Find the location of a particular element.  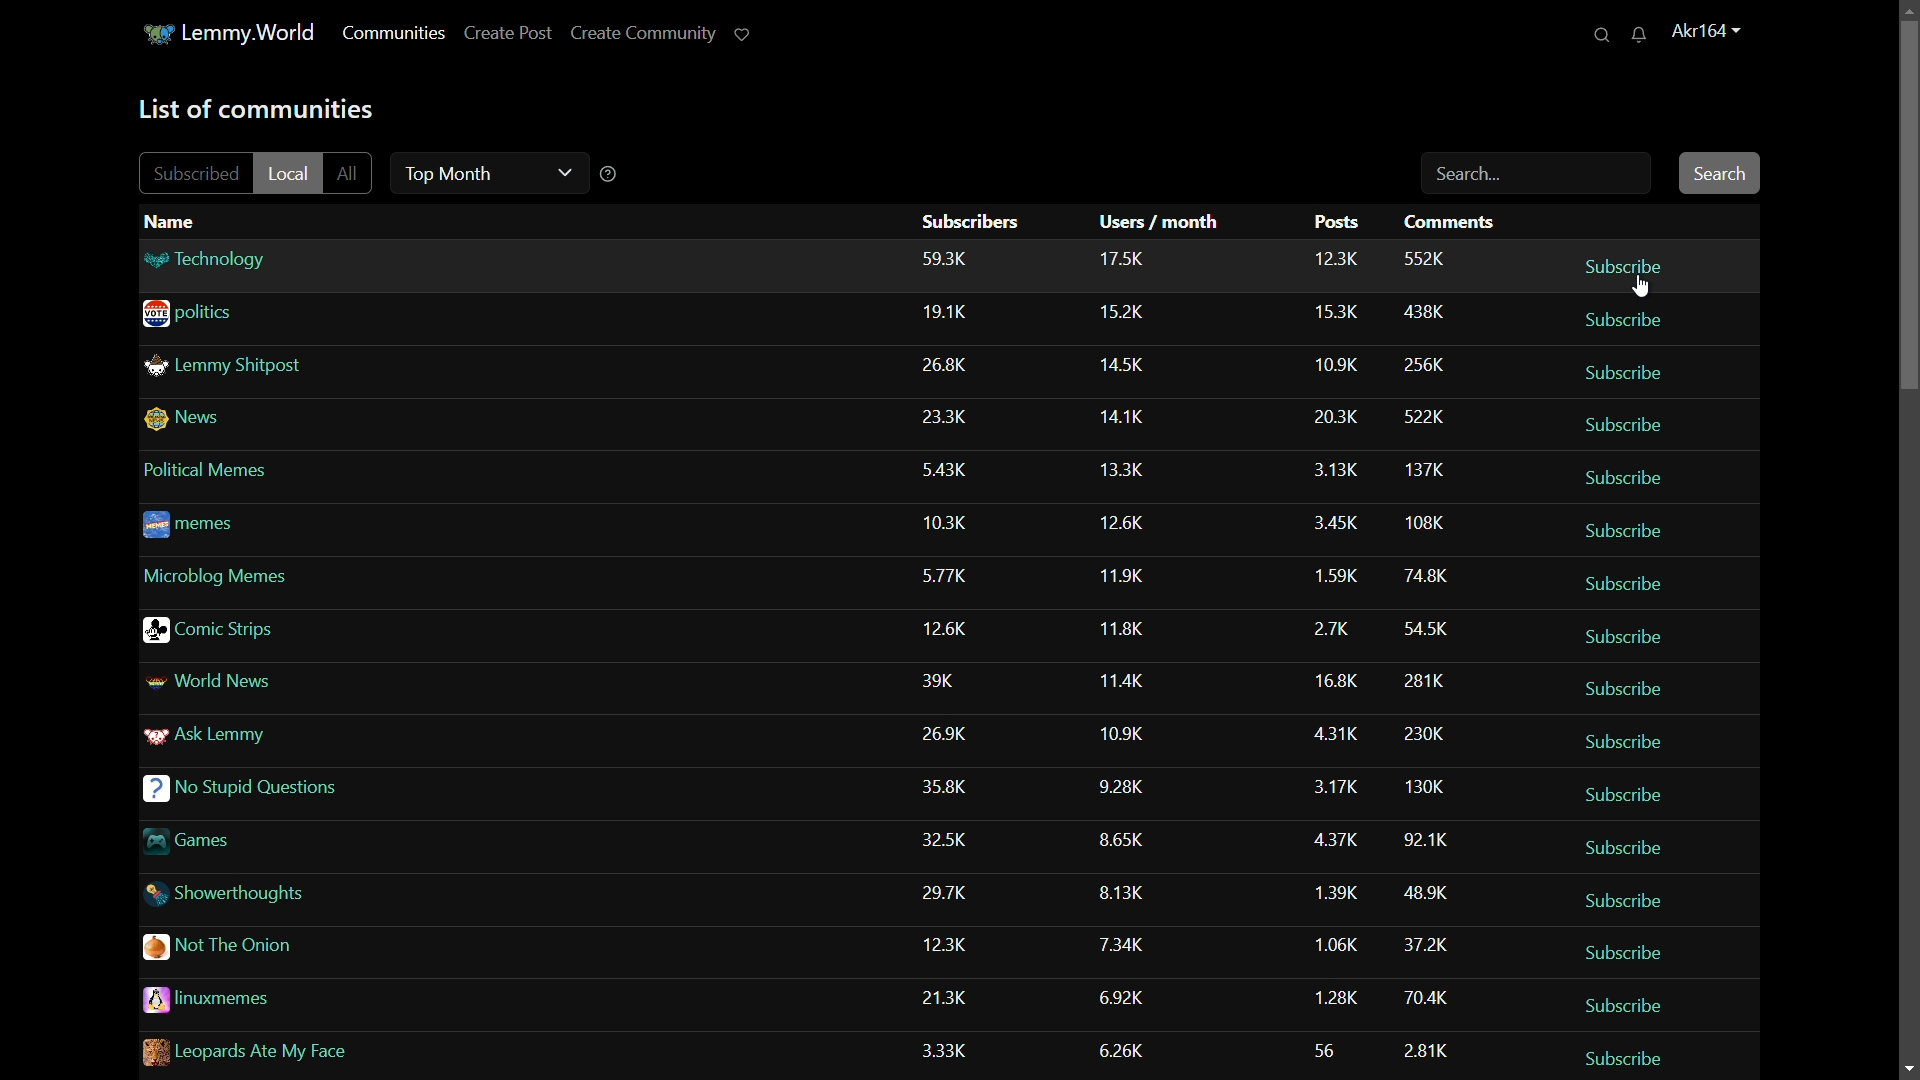

 is located at coordinates (1131, 468).